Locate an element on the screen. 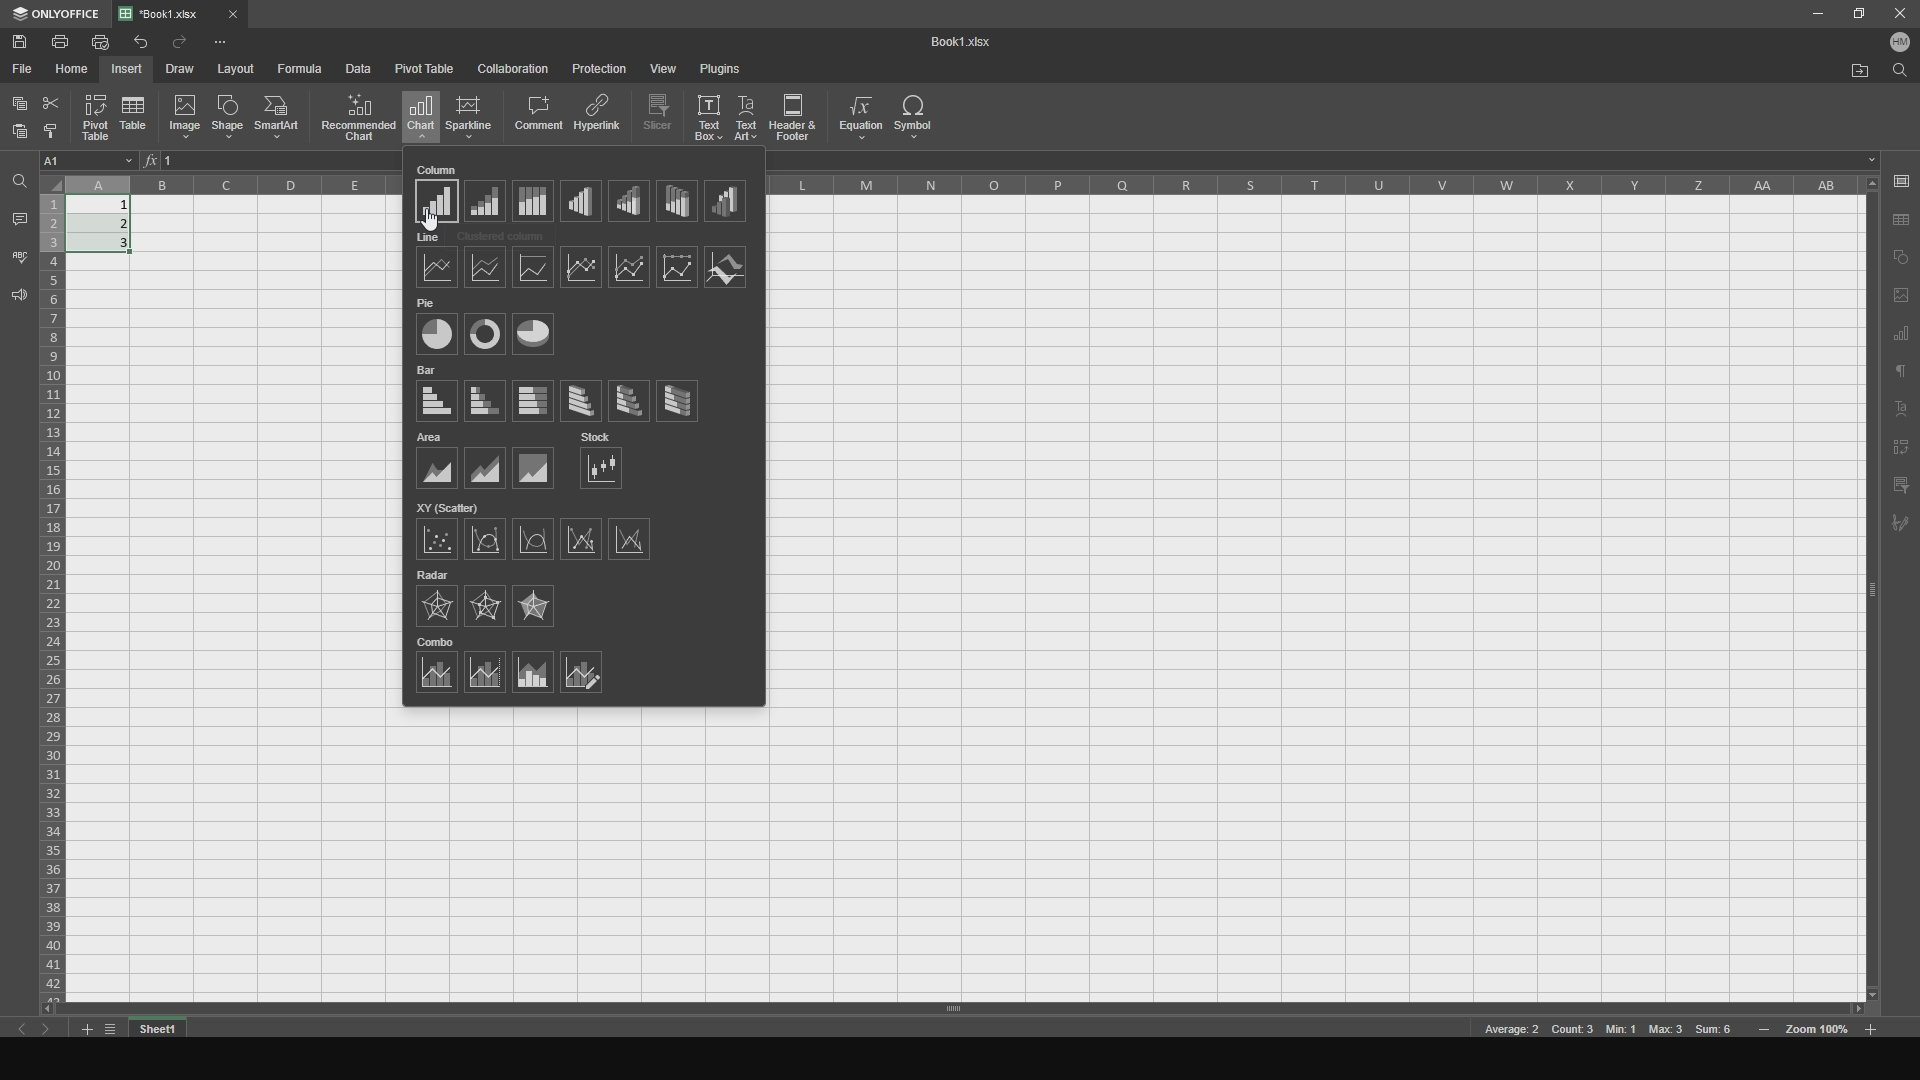 This screenshot has height=1080, width=1920. paste is located at coordinates (16, 137).